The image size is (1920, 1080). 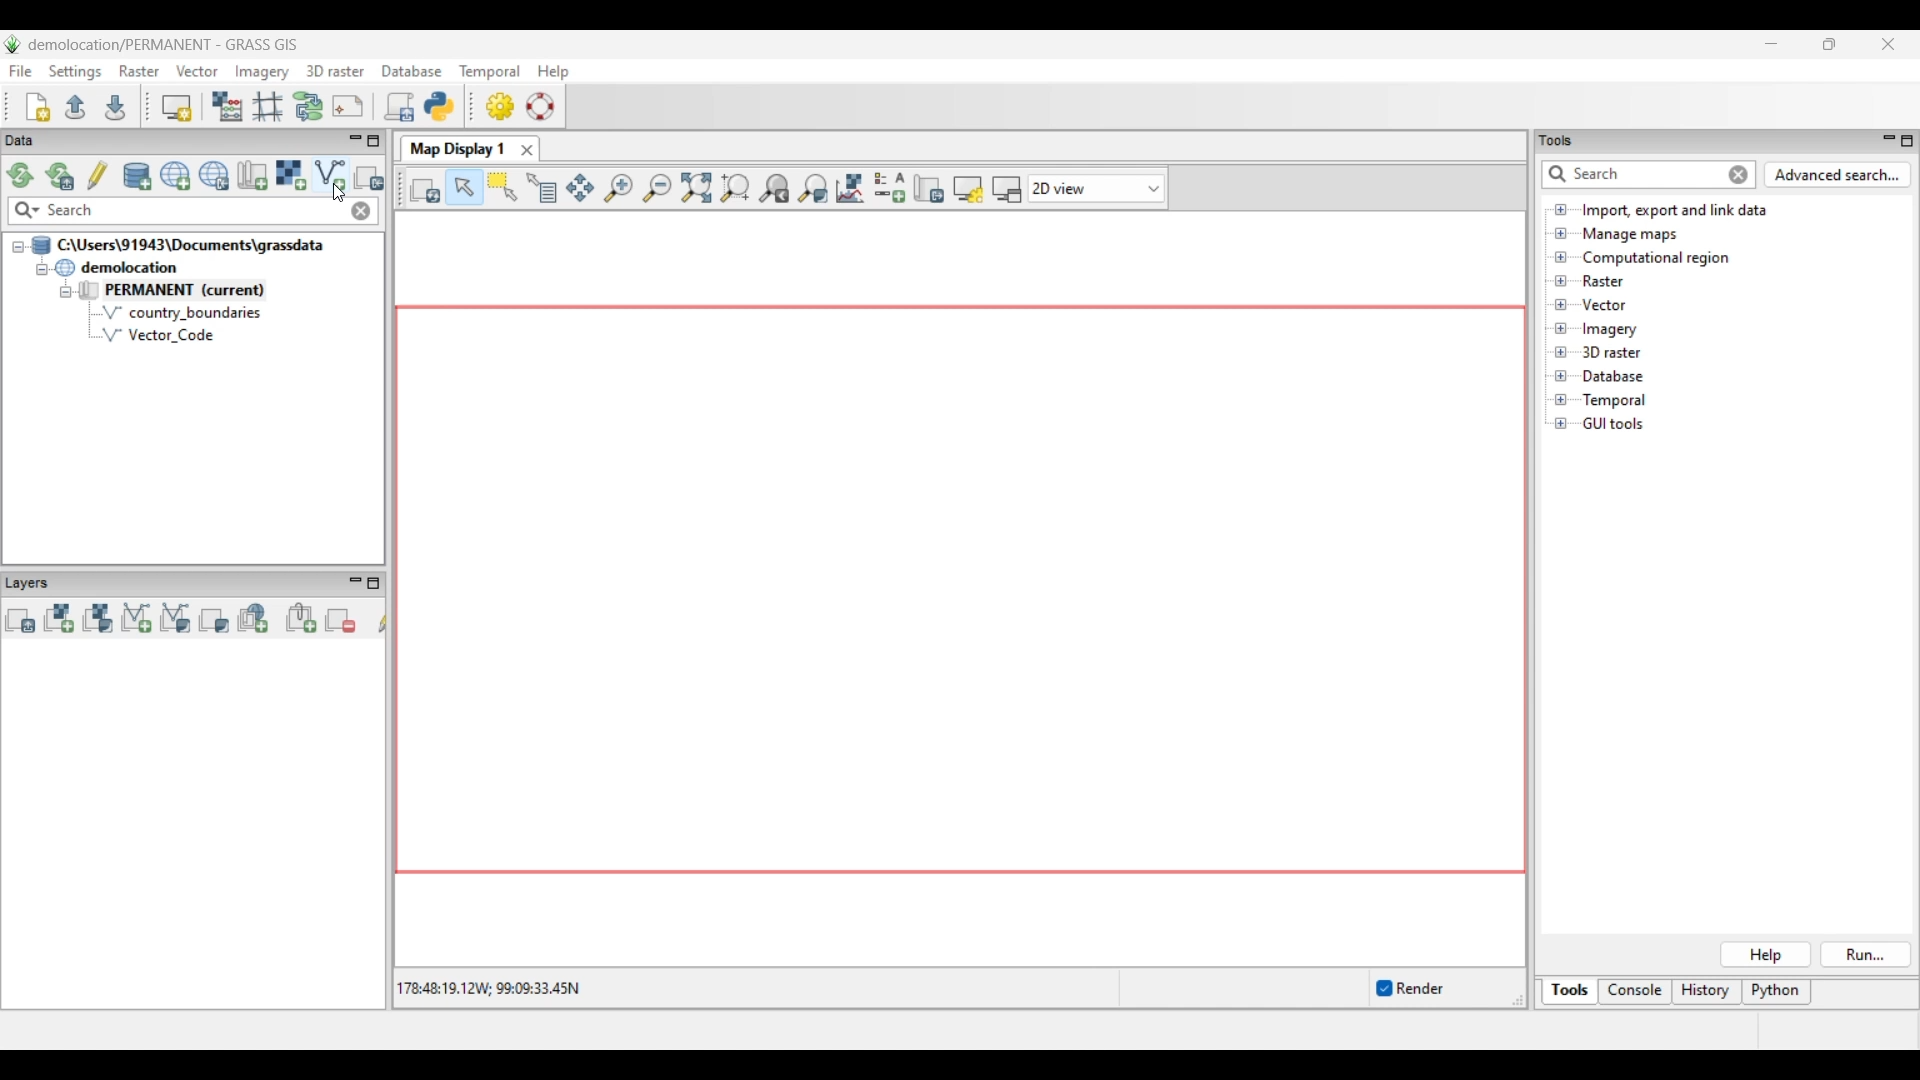 I want to click on cursor, so click(x=341, y=192).